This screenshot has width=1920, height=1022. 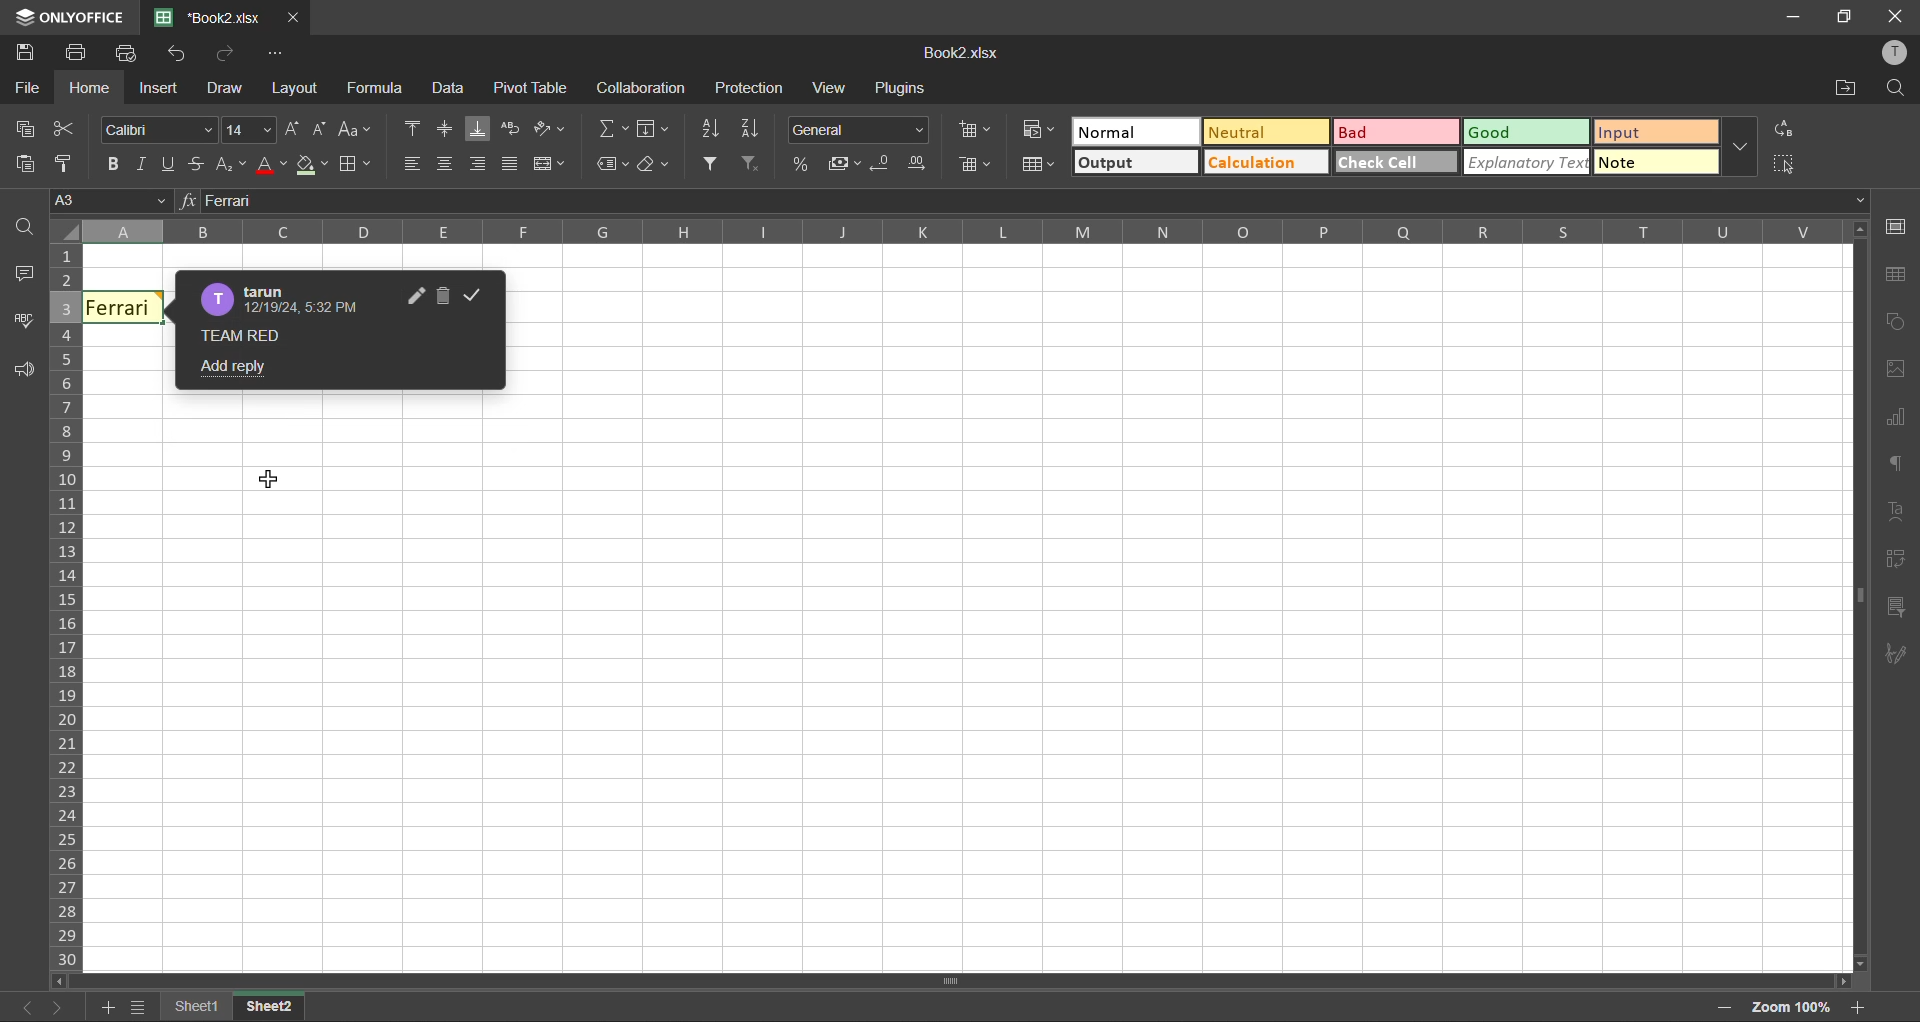 I want to click on protection, so click(x=748, y=85).